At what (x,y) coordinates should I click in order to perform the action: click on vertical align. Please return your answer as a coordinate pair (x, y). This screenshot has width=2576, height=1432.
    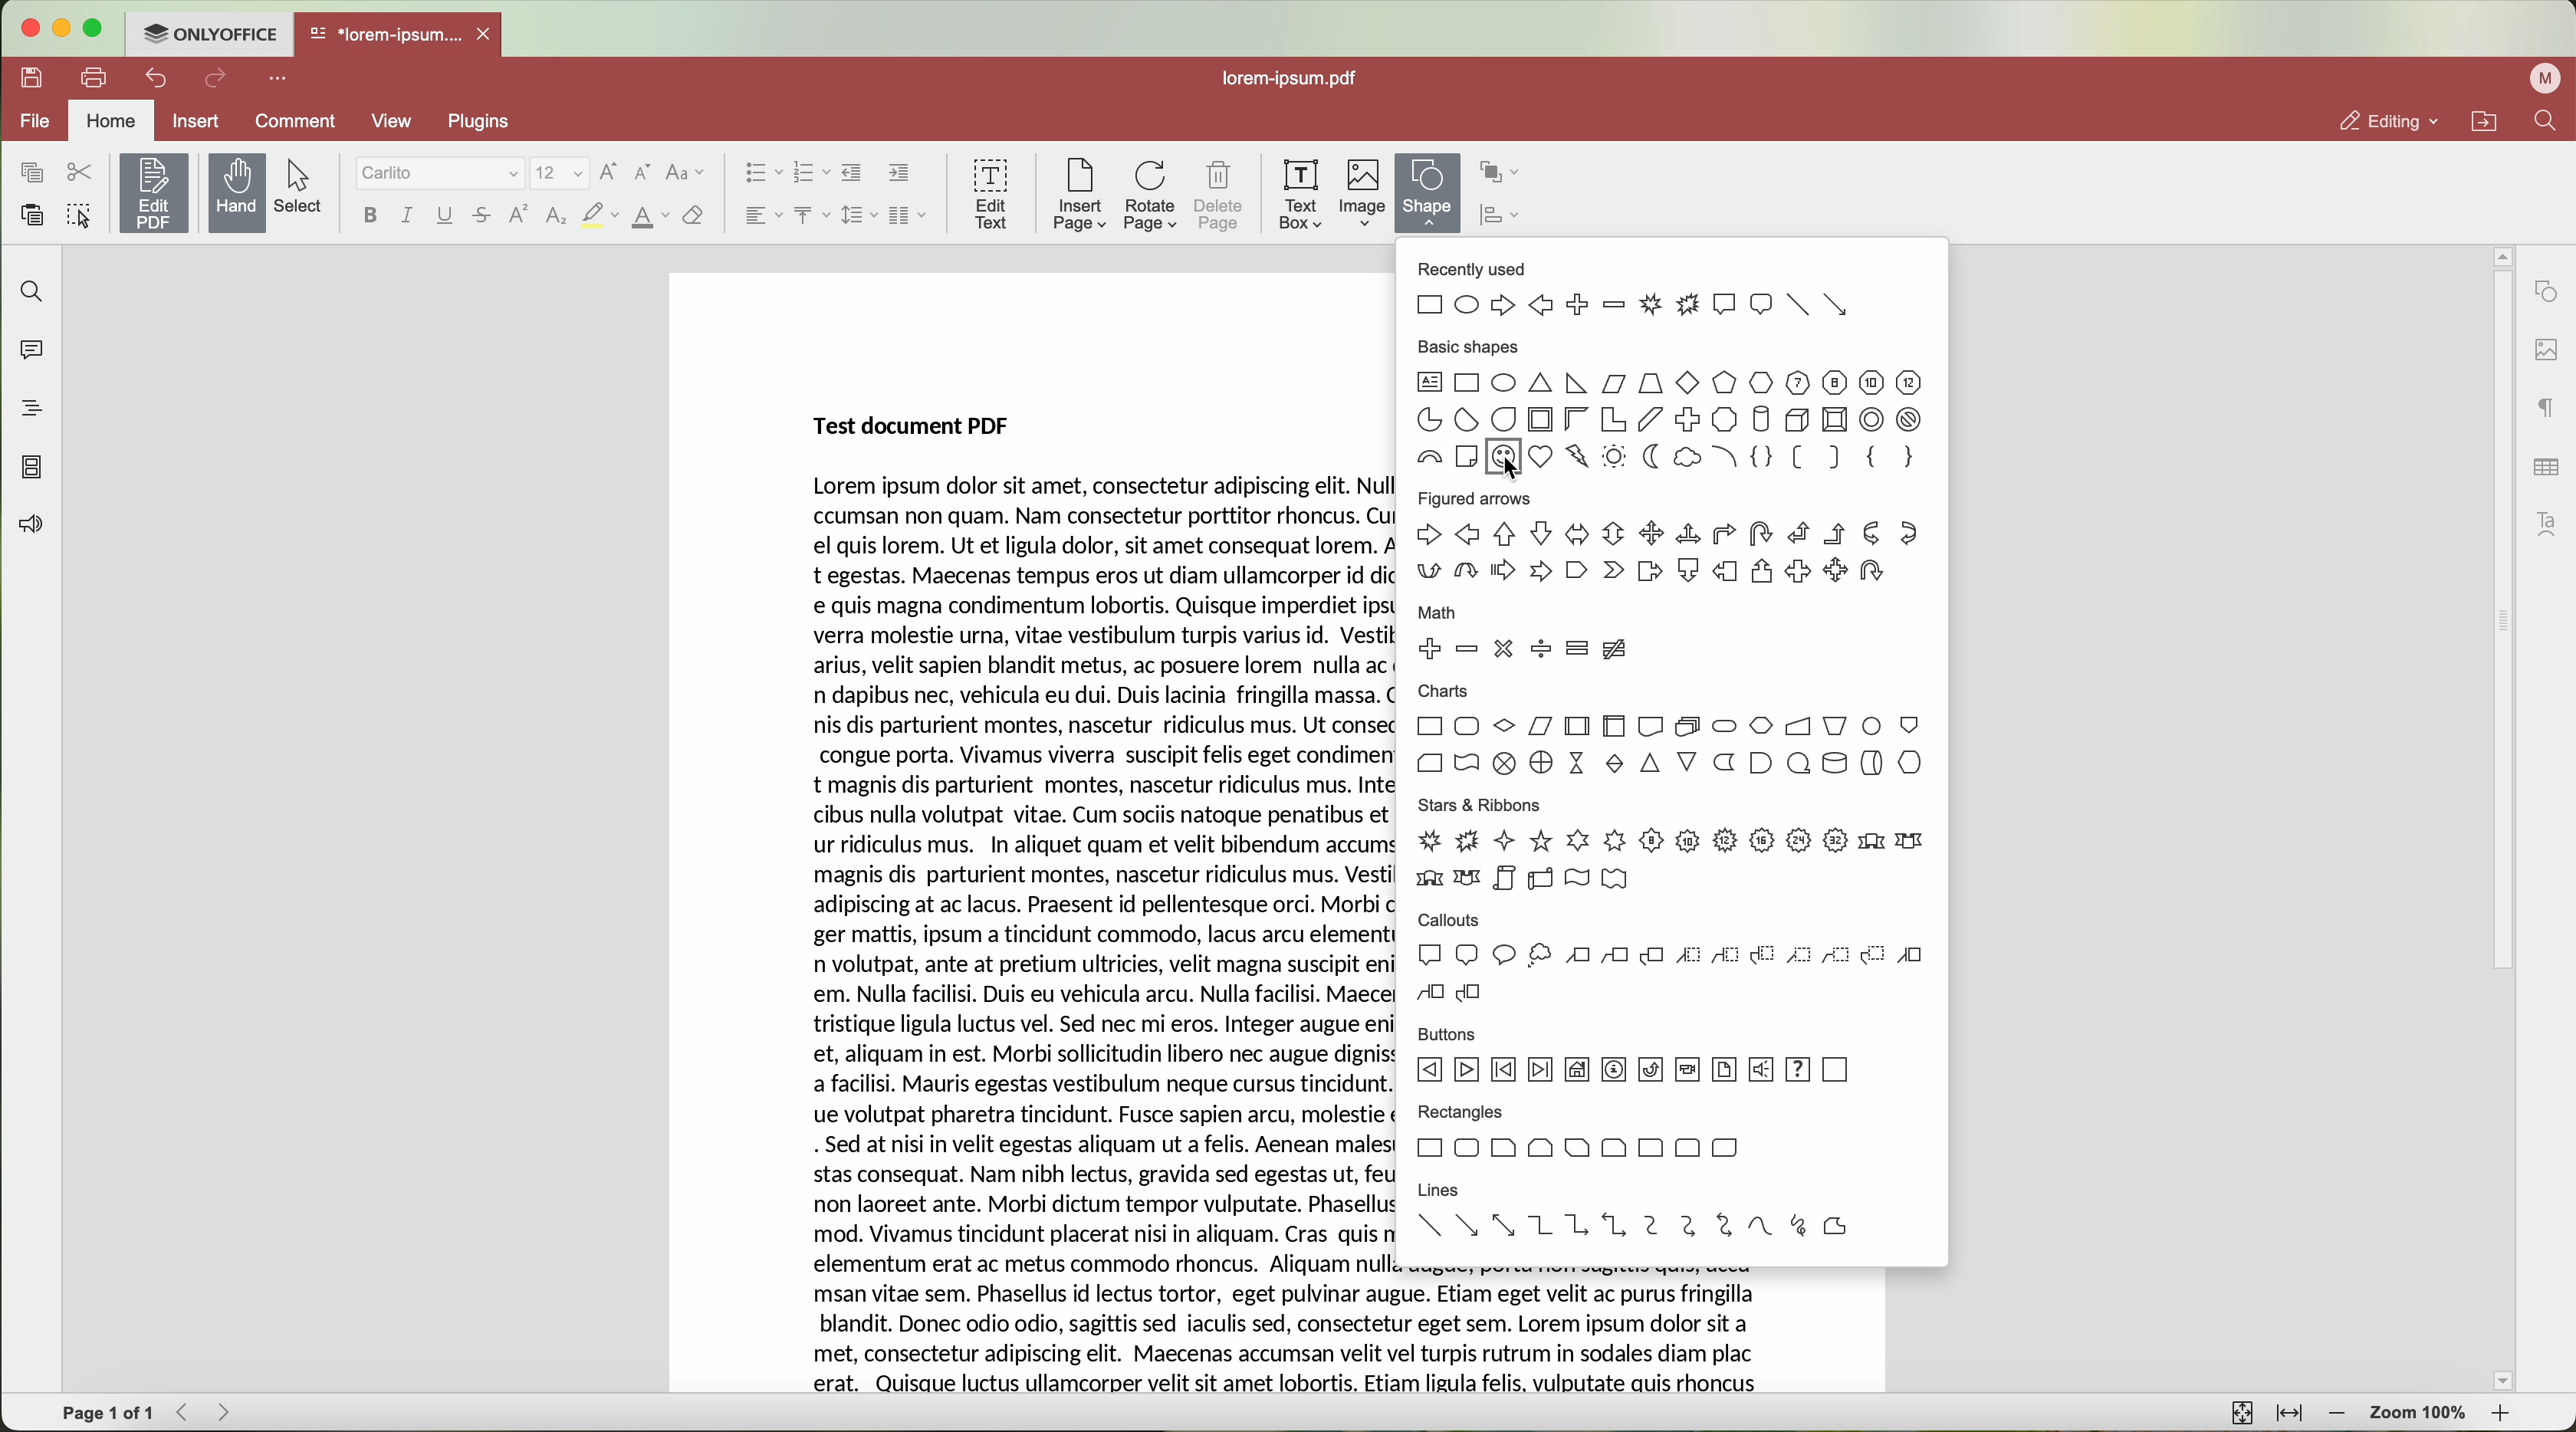
    Looking at the image, I should click on (808, 215).